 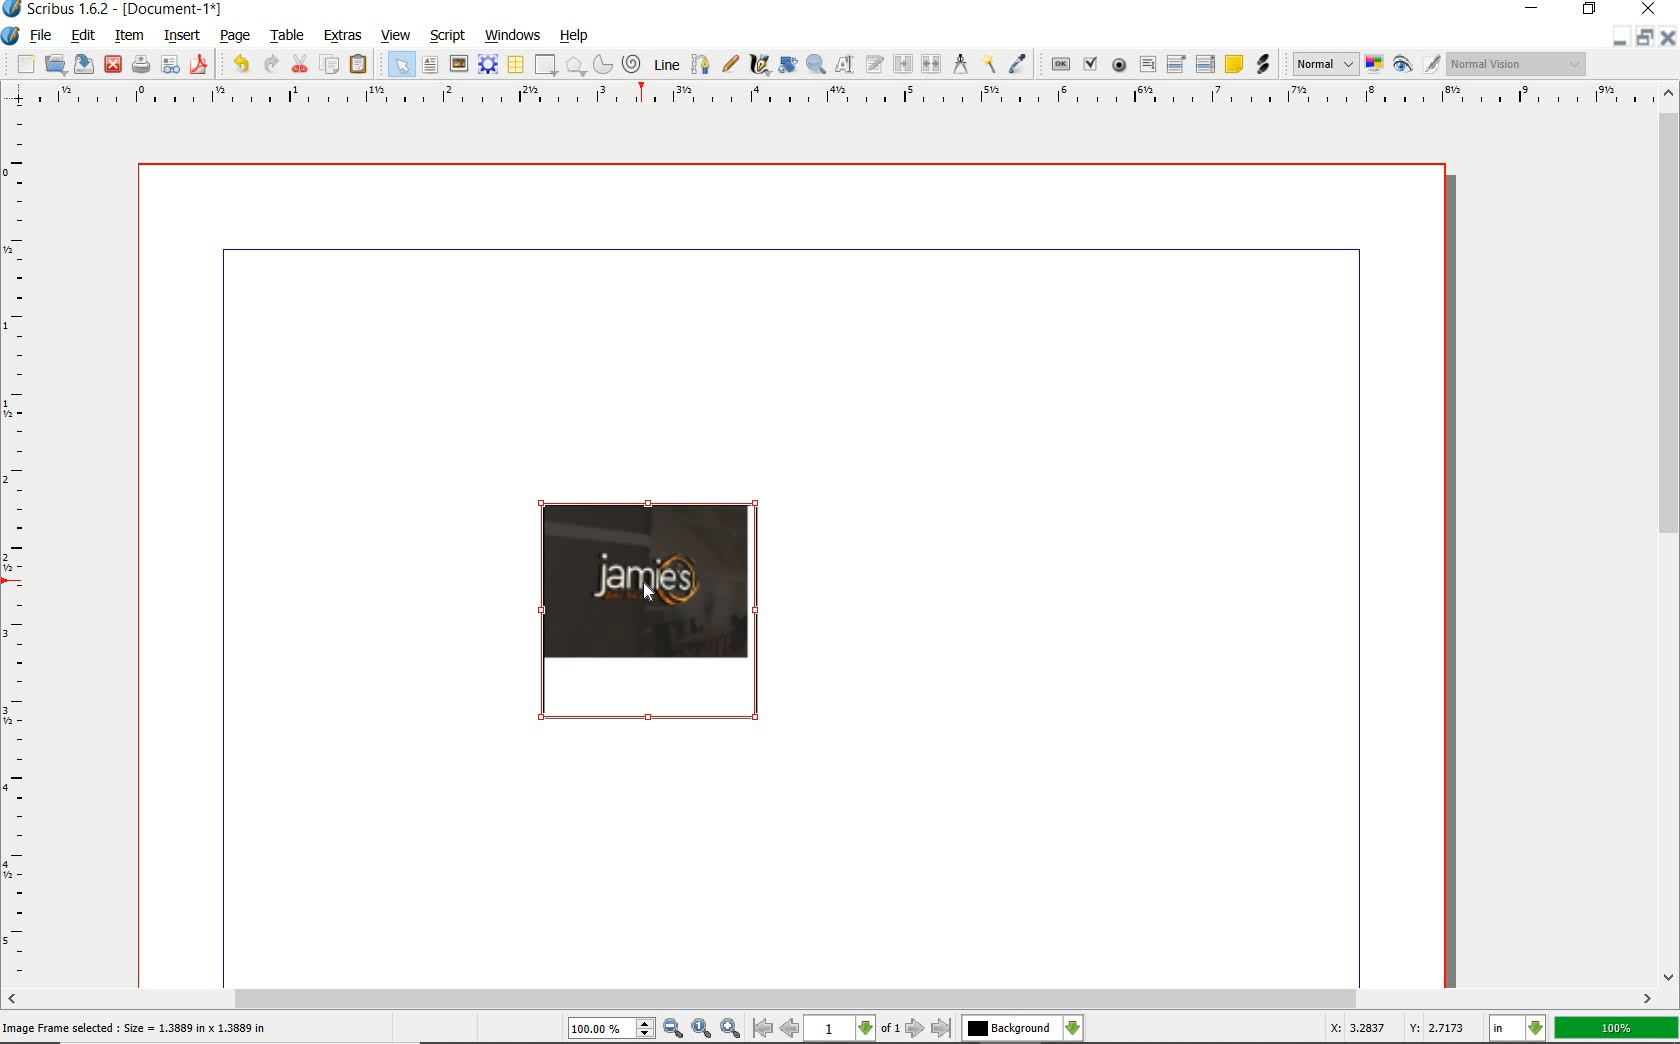 I want to click on pdf push button, so click(x=1061, y=65).